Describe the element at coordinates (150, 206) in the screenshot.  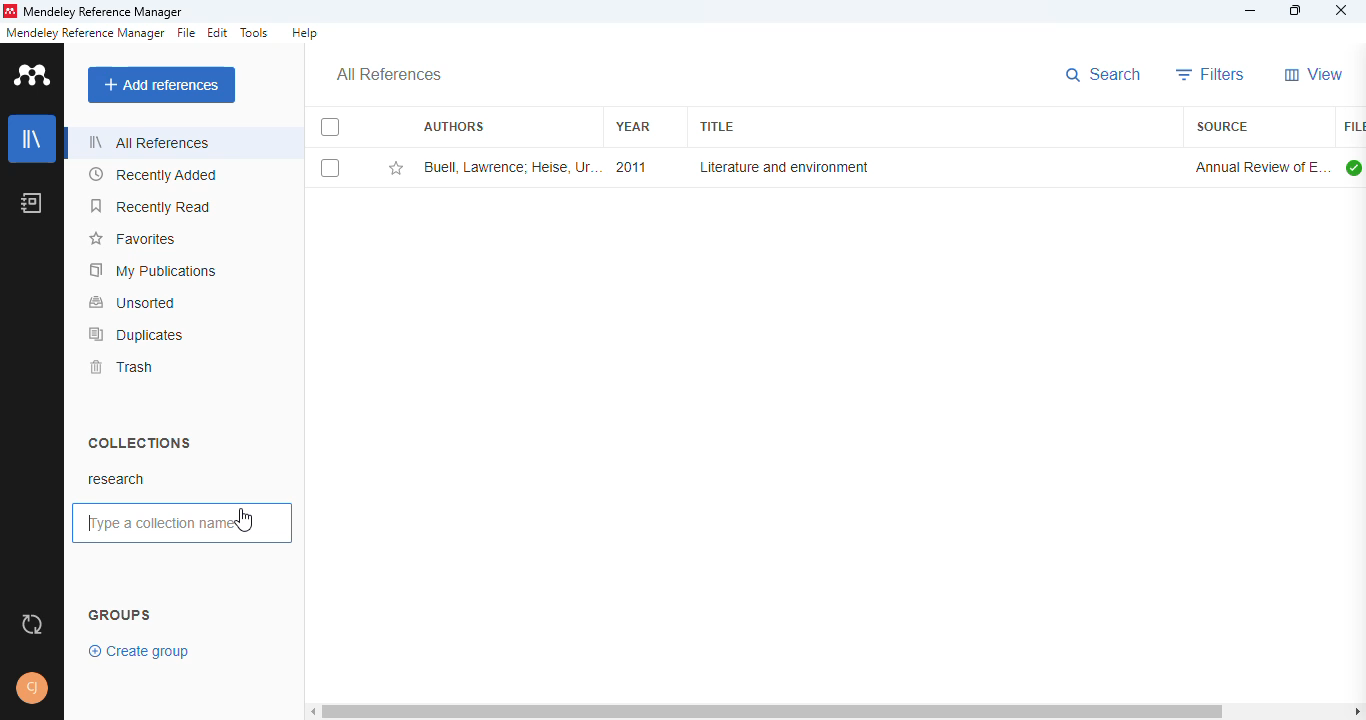
I see `recently read` at that location.